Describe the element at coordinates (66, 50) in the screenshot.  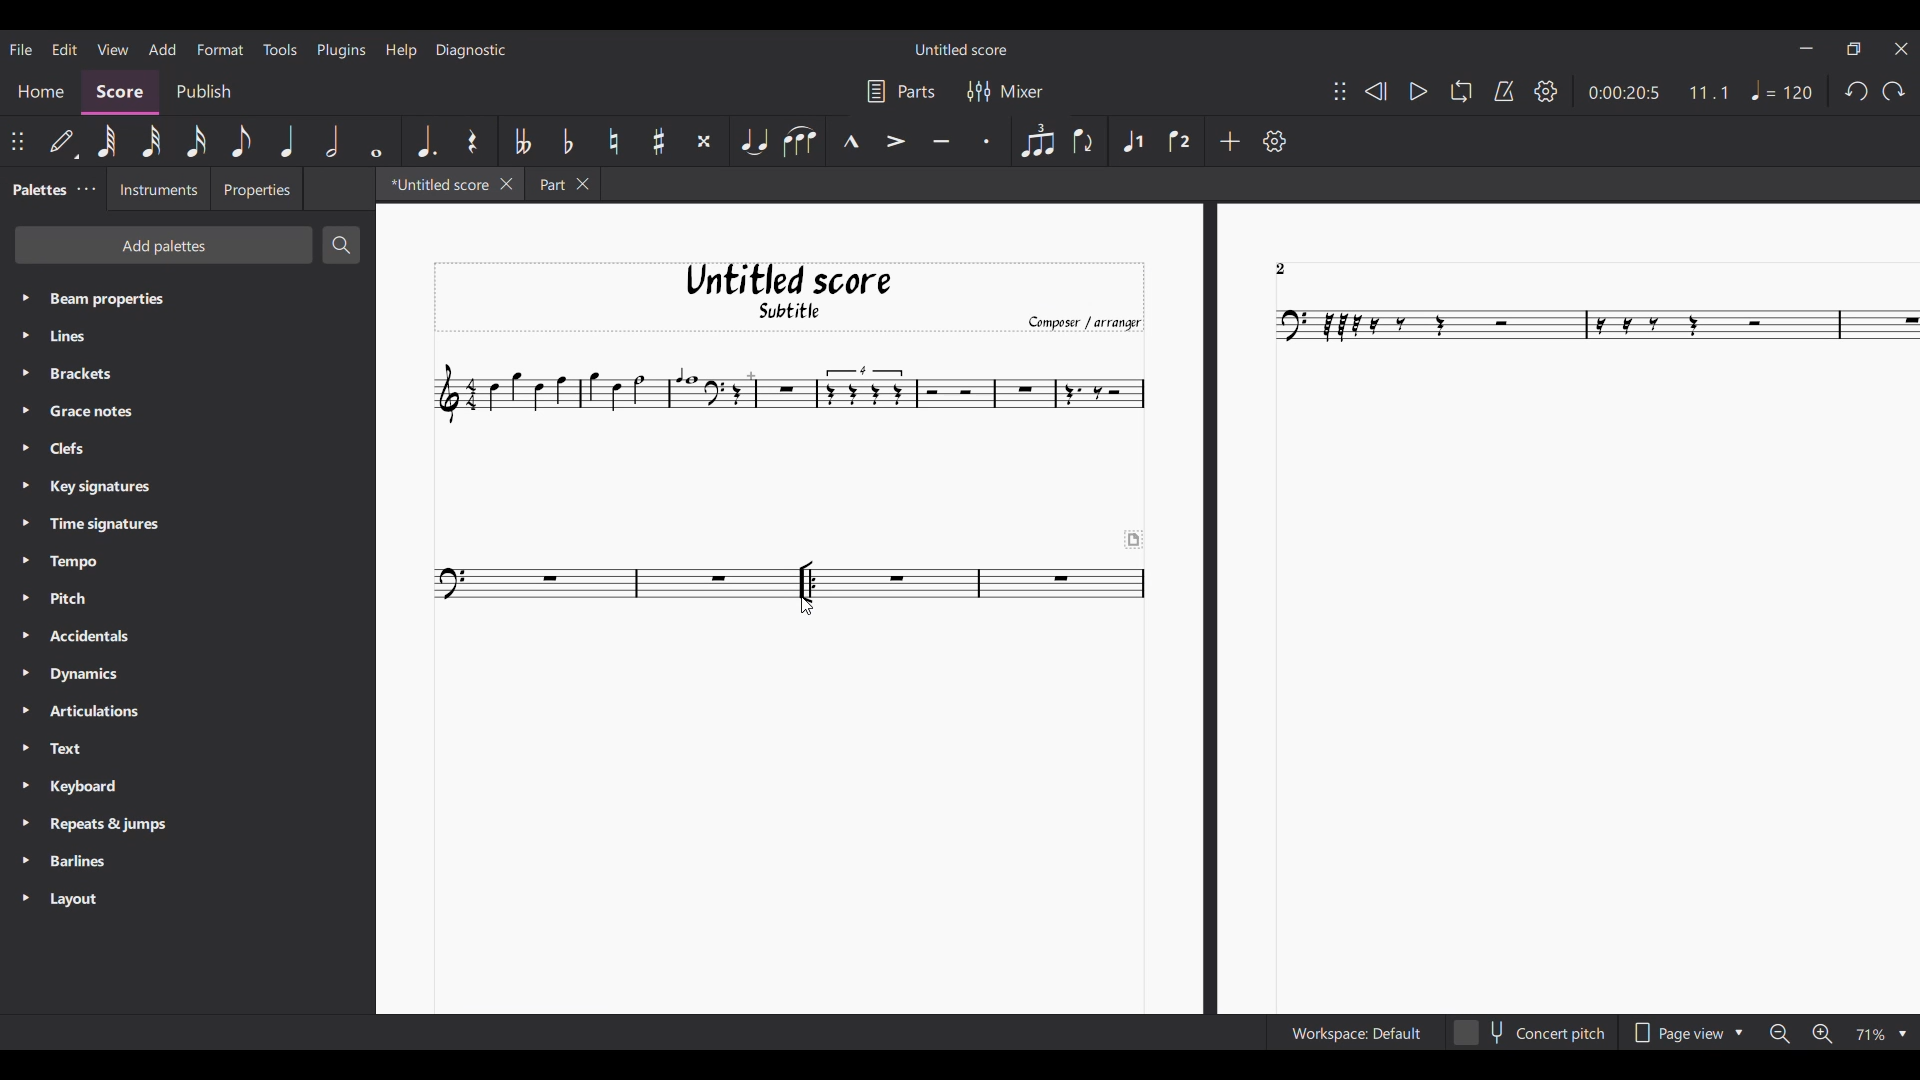
I see `Edit menu` at that location.